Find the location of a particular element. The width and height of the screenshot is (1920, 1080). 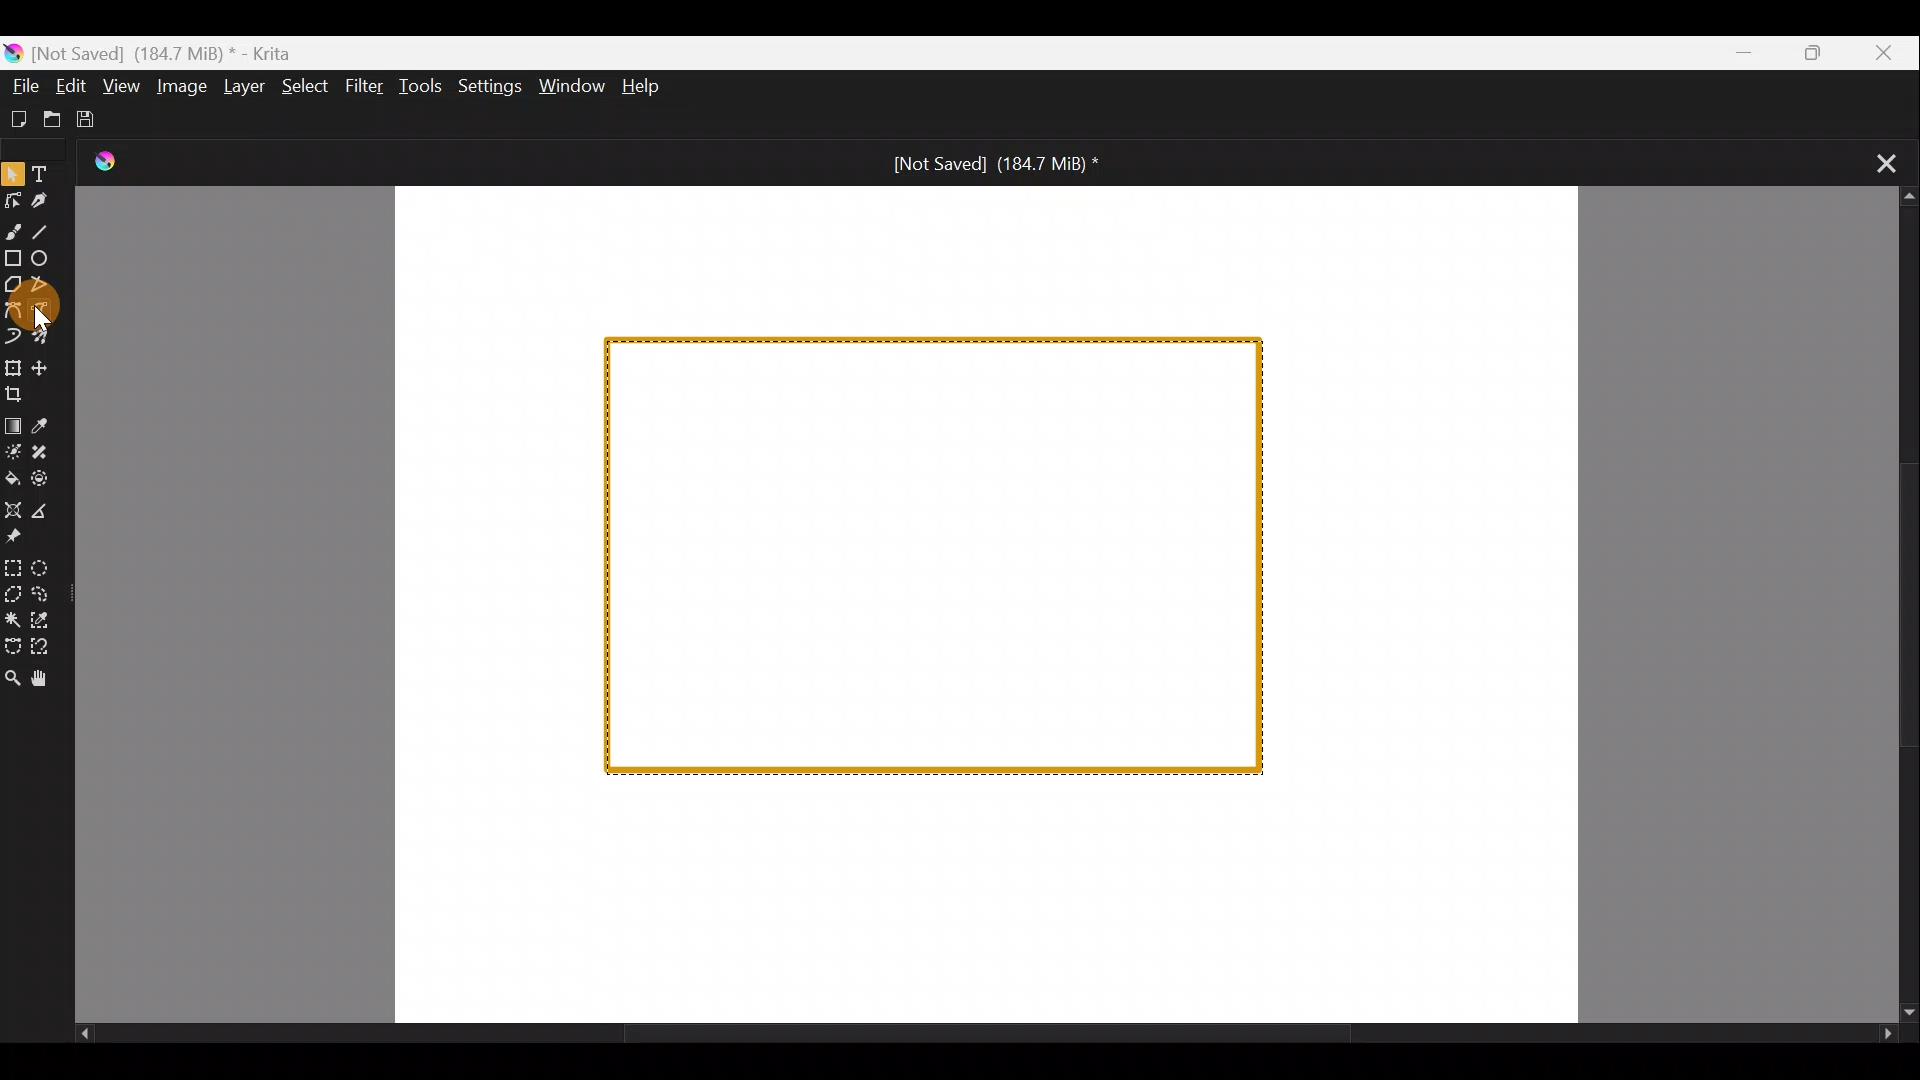

Enclose & fill tool is located at coordinates (43, 483).